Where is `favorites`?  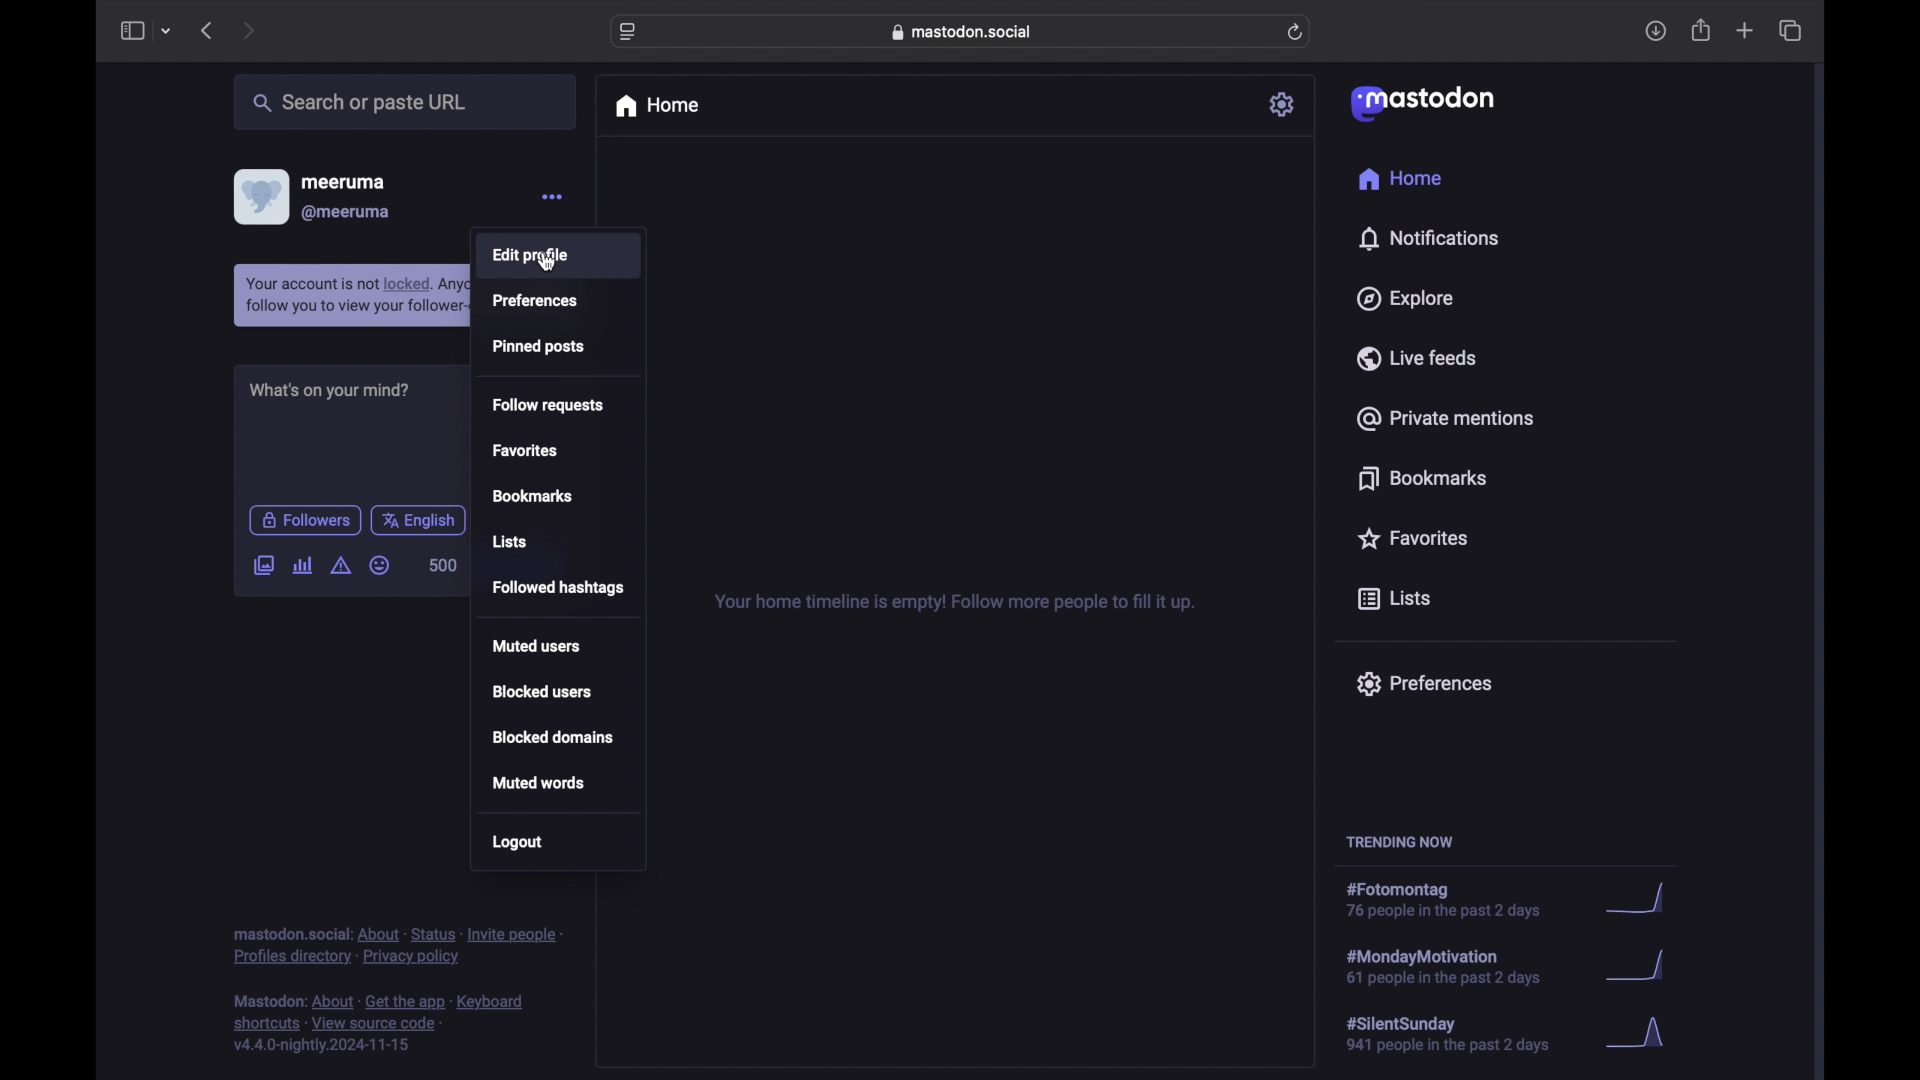
favorites is located at coordinates (524, 451).